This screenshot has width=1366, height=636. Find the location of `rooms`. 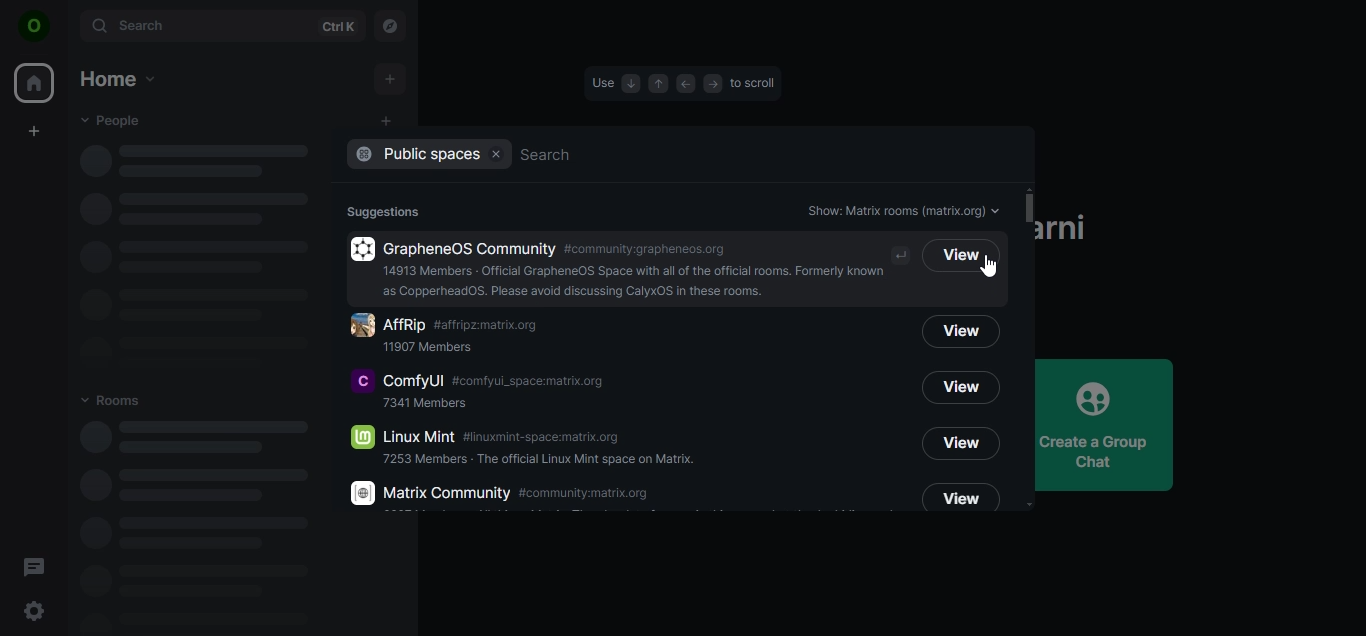

rooms is located at coordinates (120, 399).